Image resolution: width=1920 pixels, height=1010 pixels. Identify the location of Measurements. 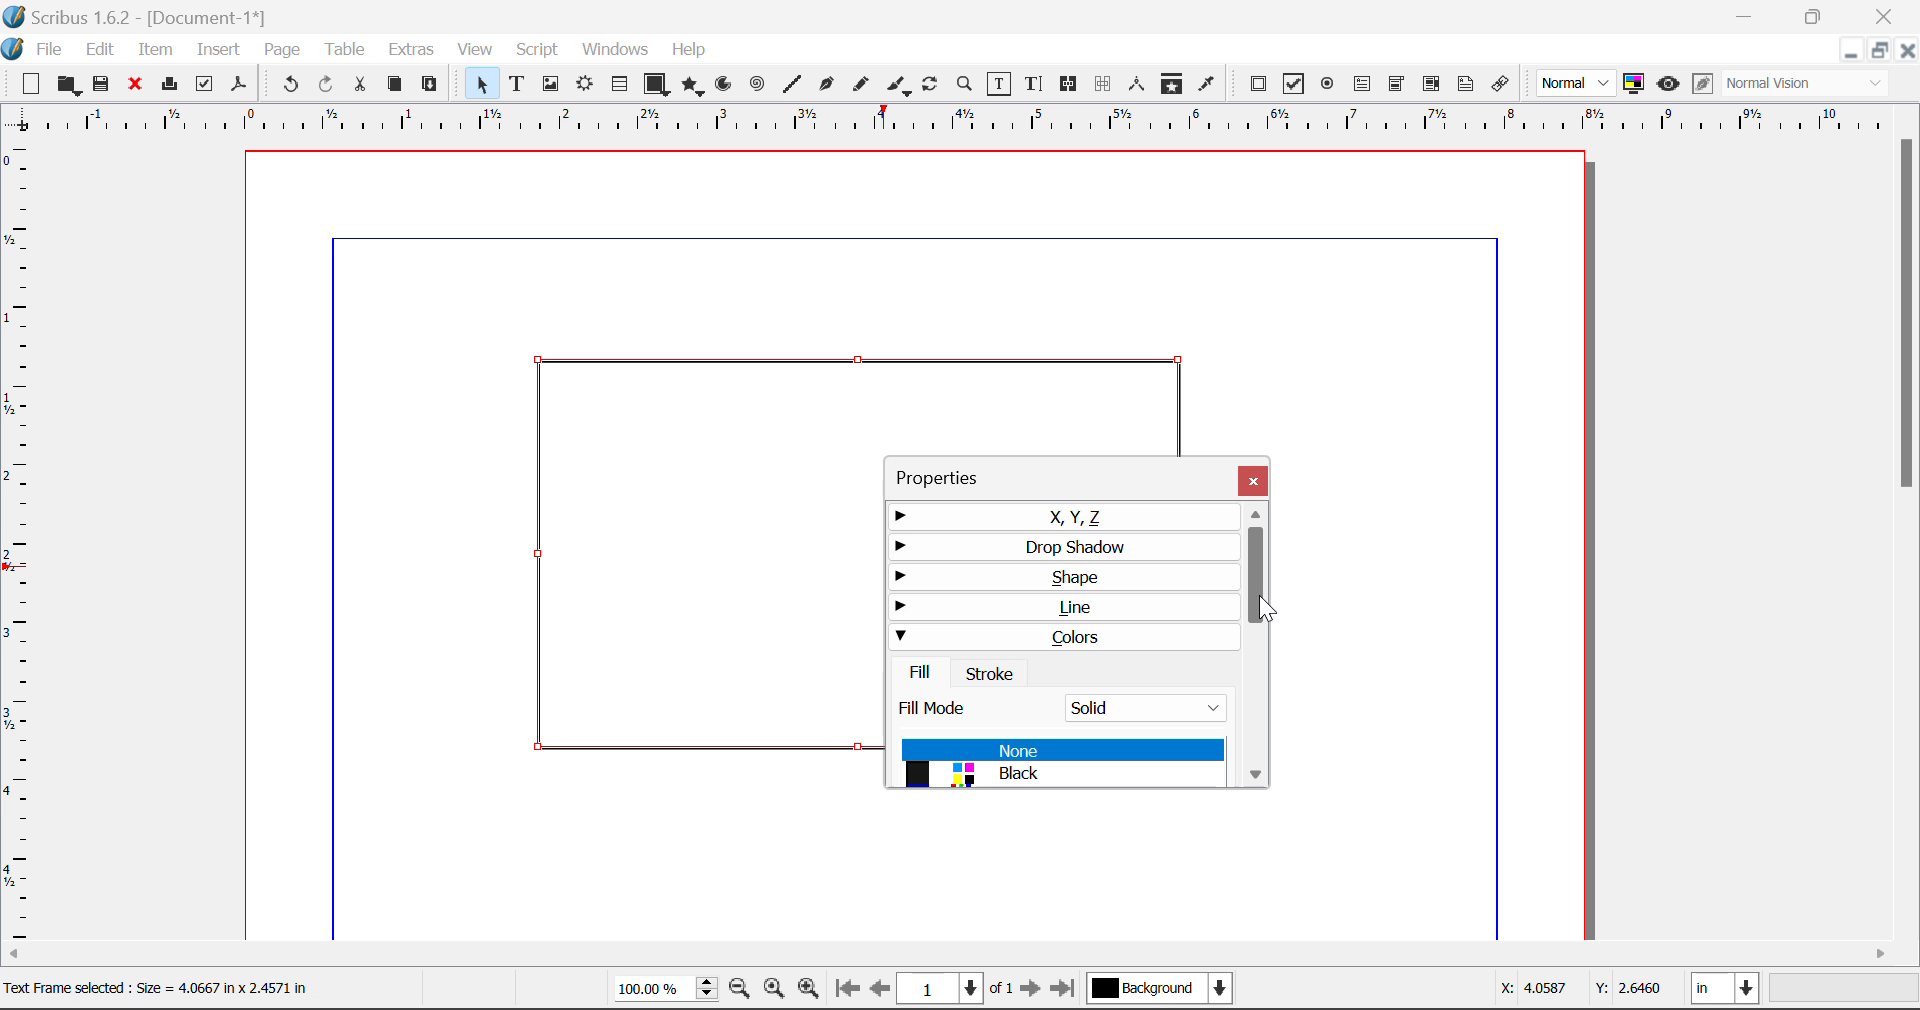
(1140, 84).